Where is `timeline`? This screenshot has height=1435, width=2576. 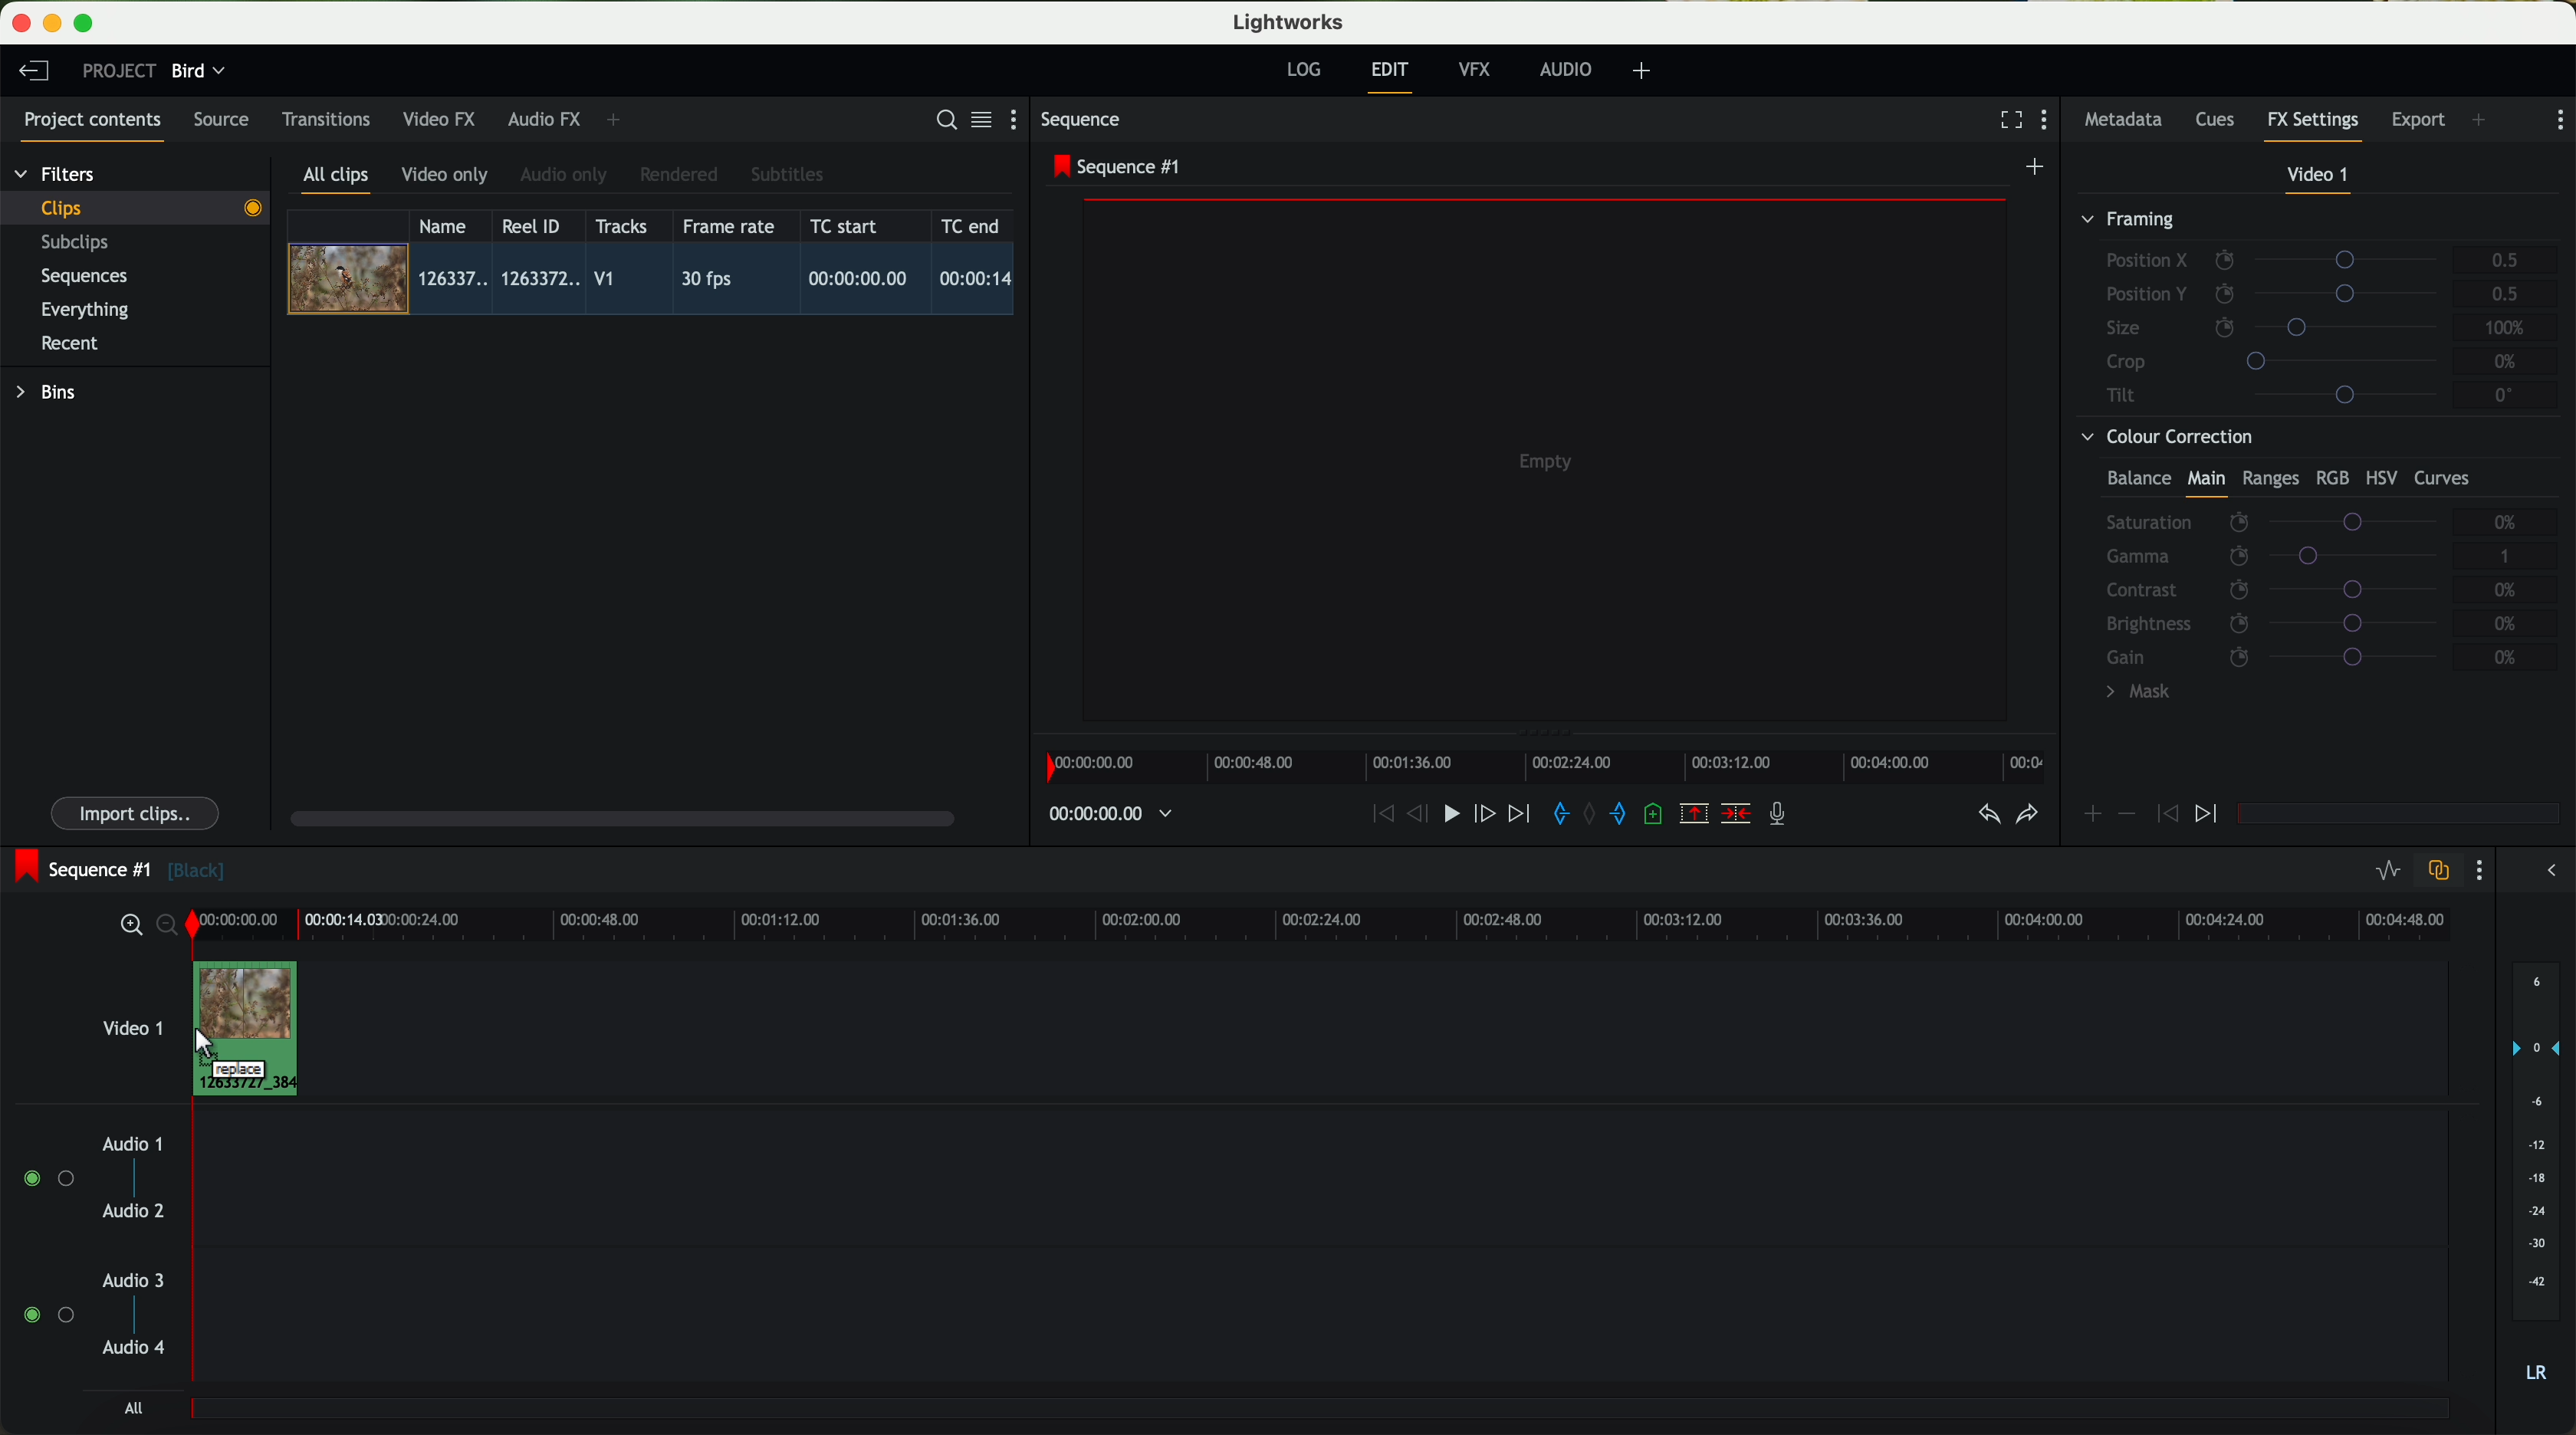 timeline is located at coordinates (1375, 922).